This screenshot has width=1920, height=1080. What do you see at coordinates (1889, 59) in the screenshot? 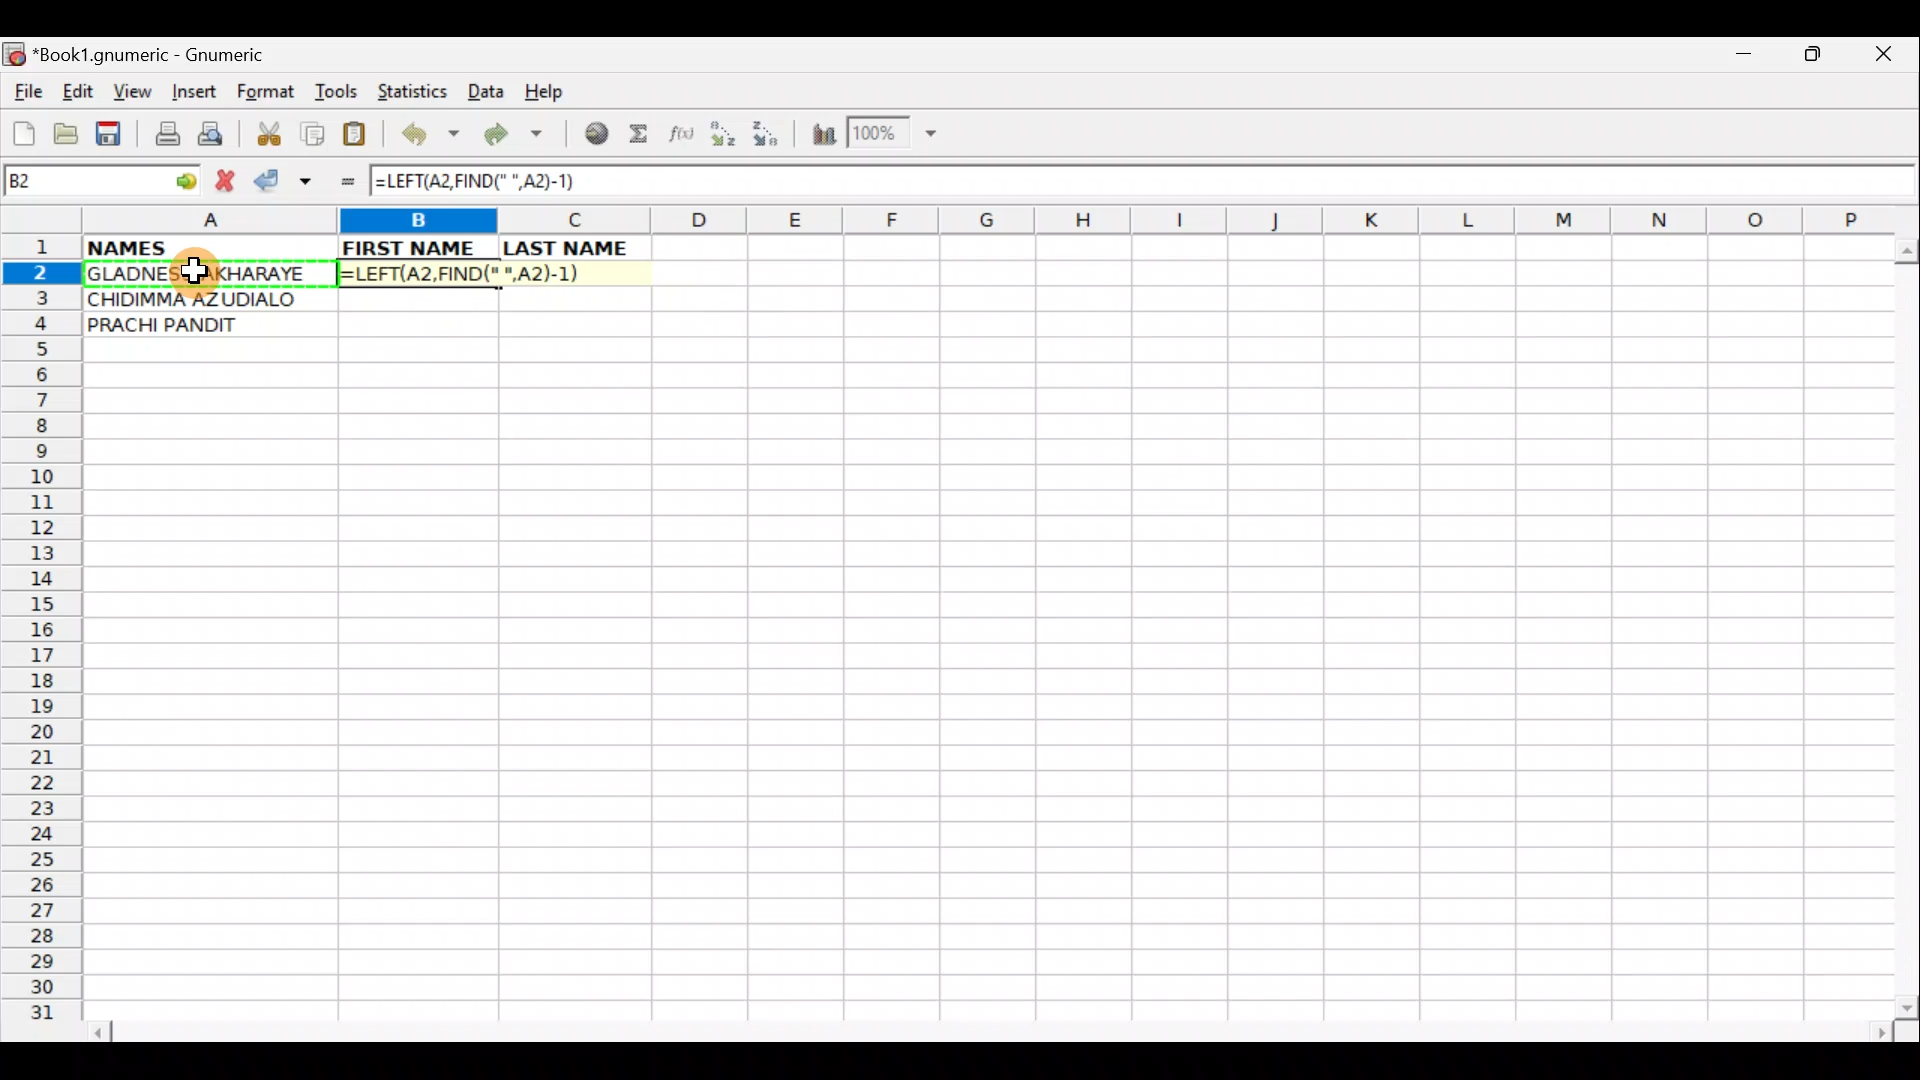
I see `Close` at bounding box center [1889, 59].